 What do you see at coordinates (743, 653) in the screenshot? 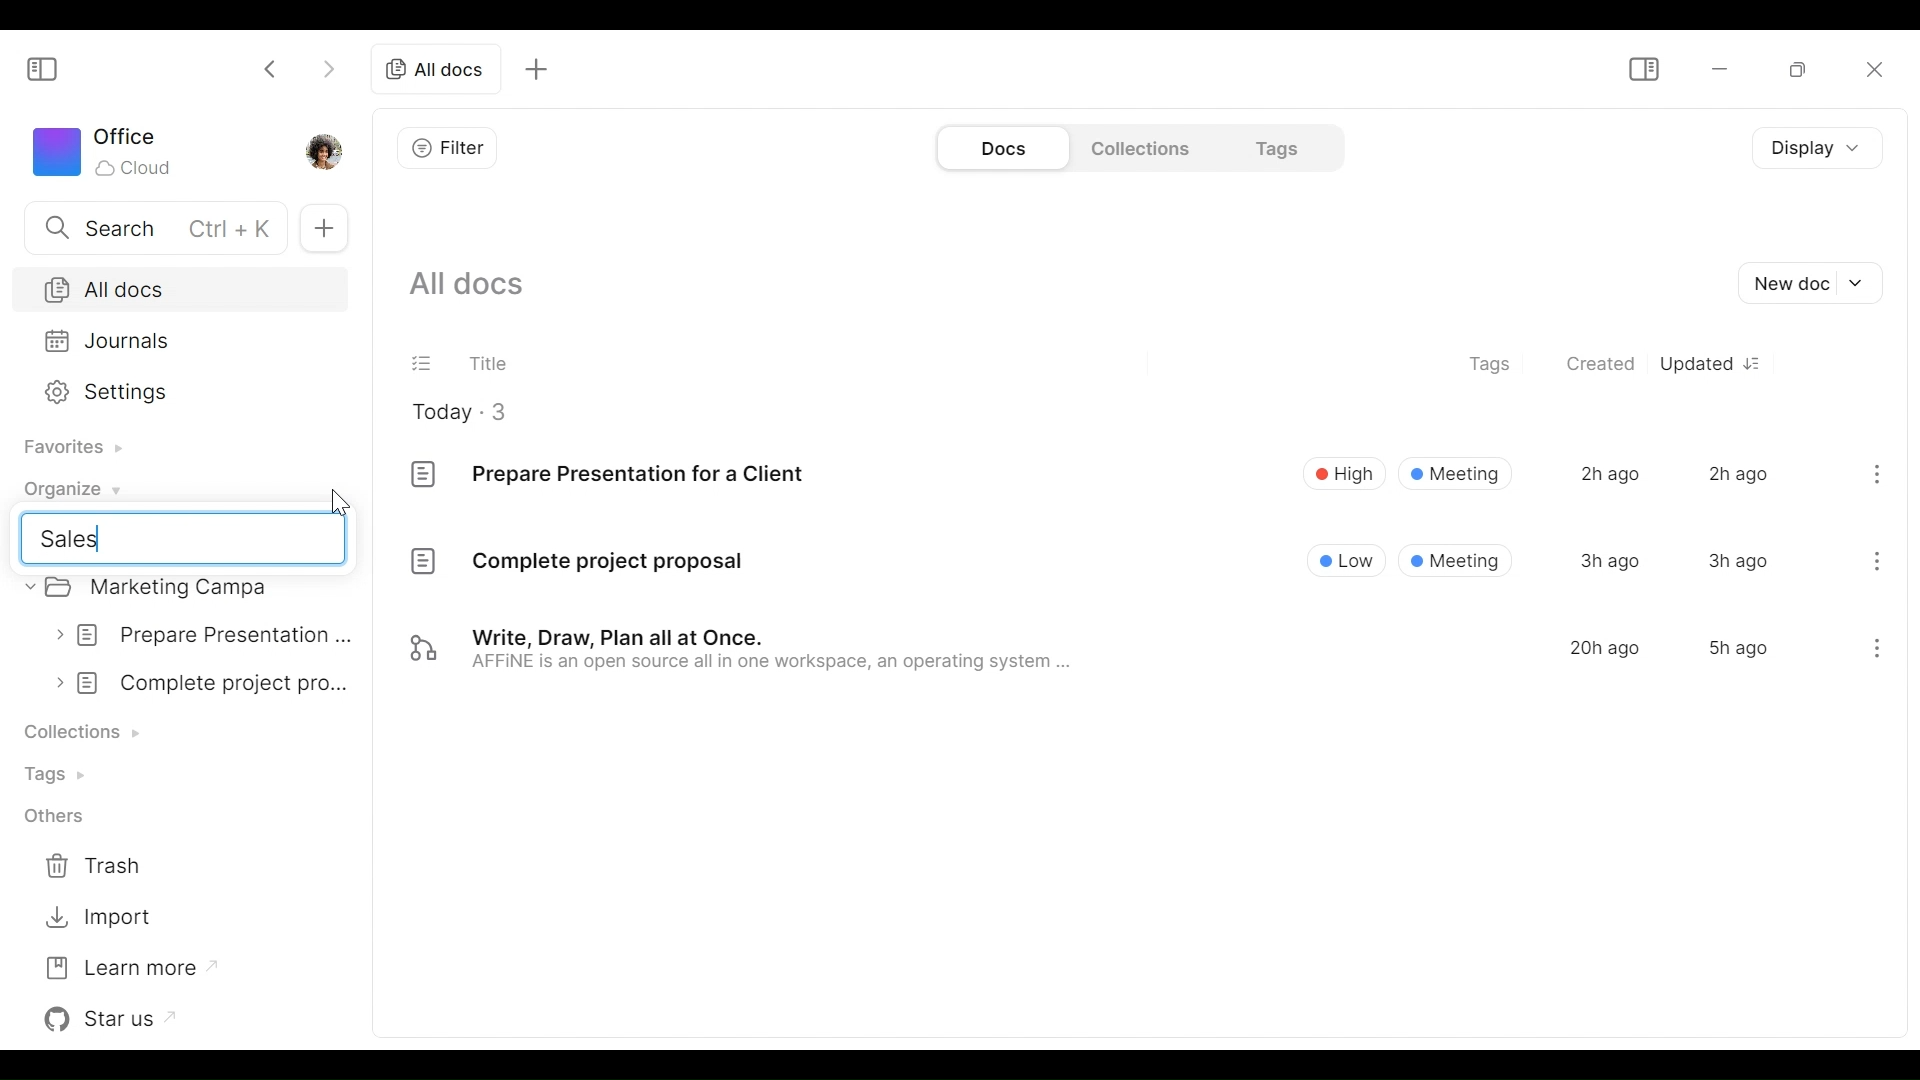
I see `Write, Draw, Plan all at Once. AFFINE is an open source all in one workspace, an operating system ...` at bounding box center [743, 653].